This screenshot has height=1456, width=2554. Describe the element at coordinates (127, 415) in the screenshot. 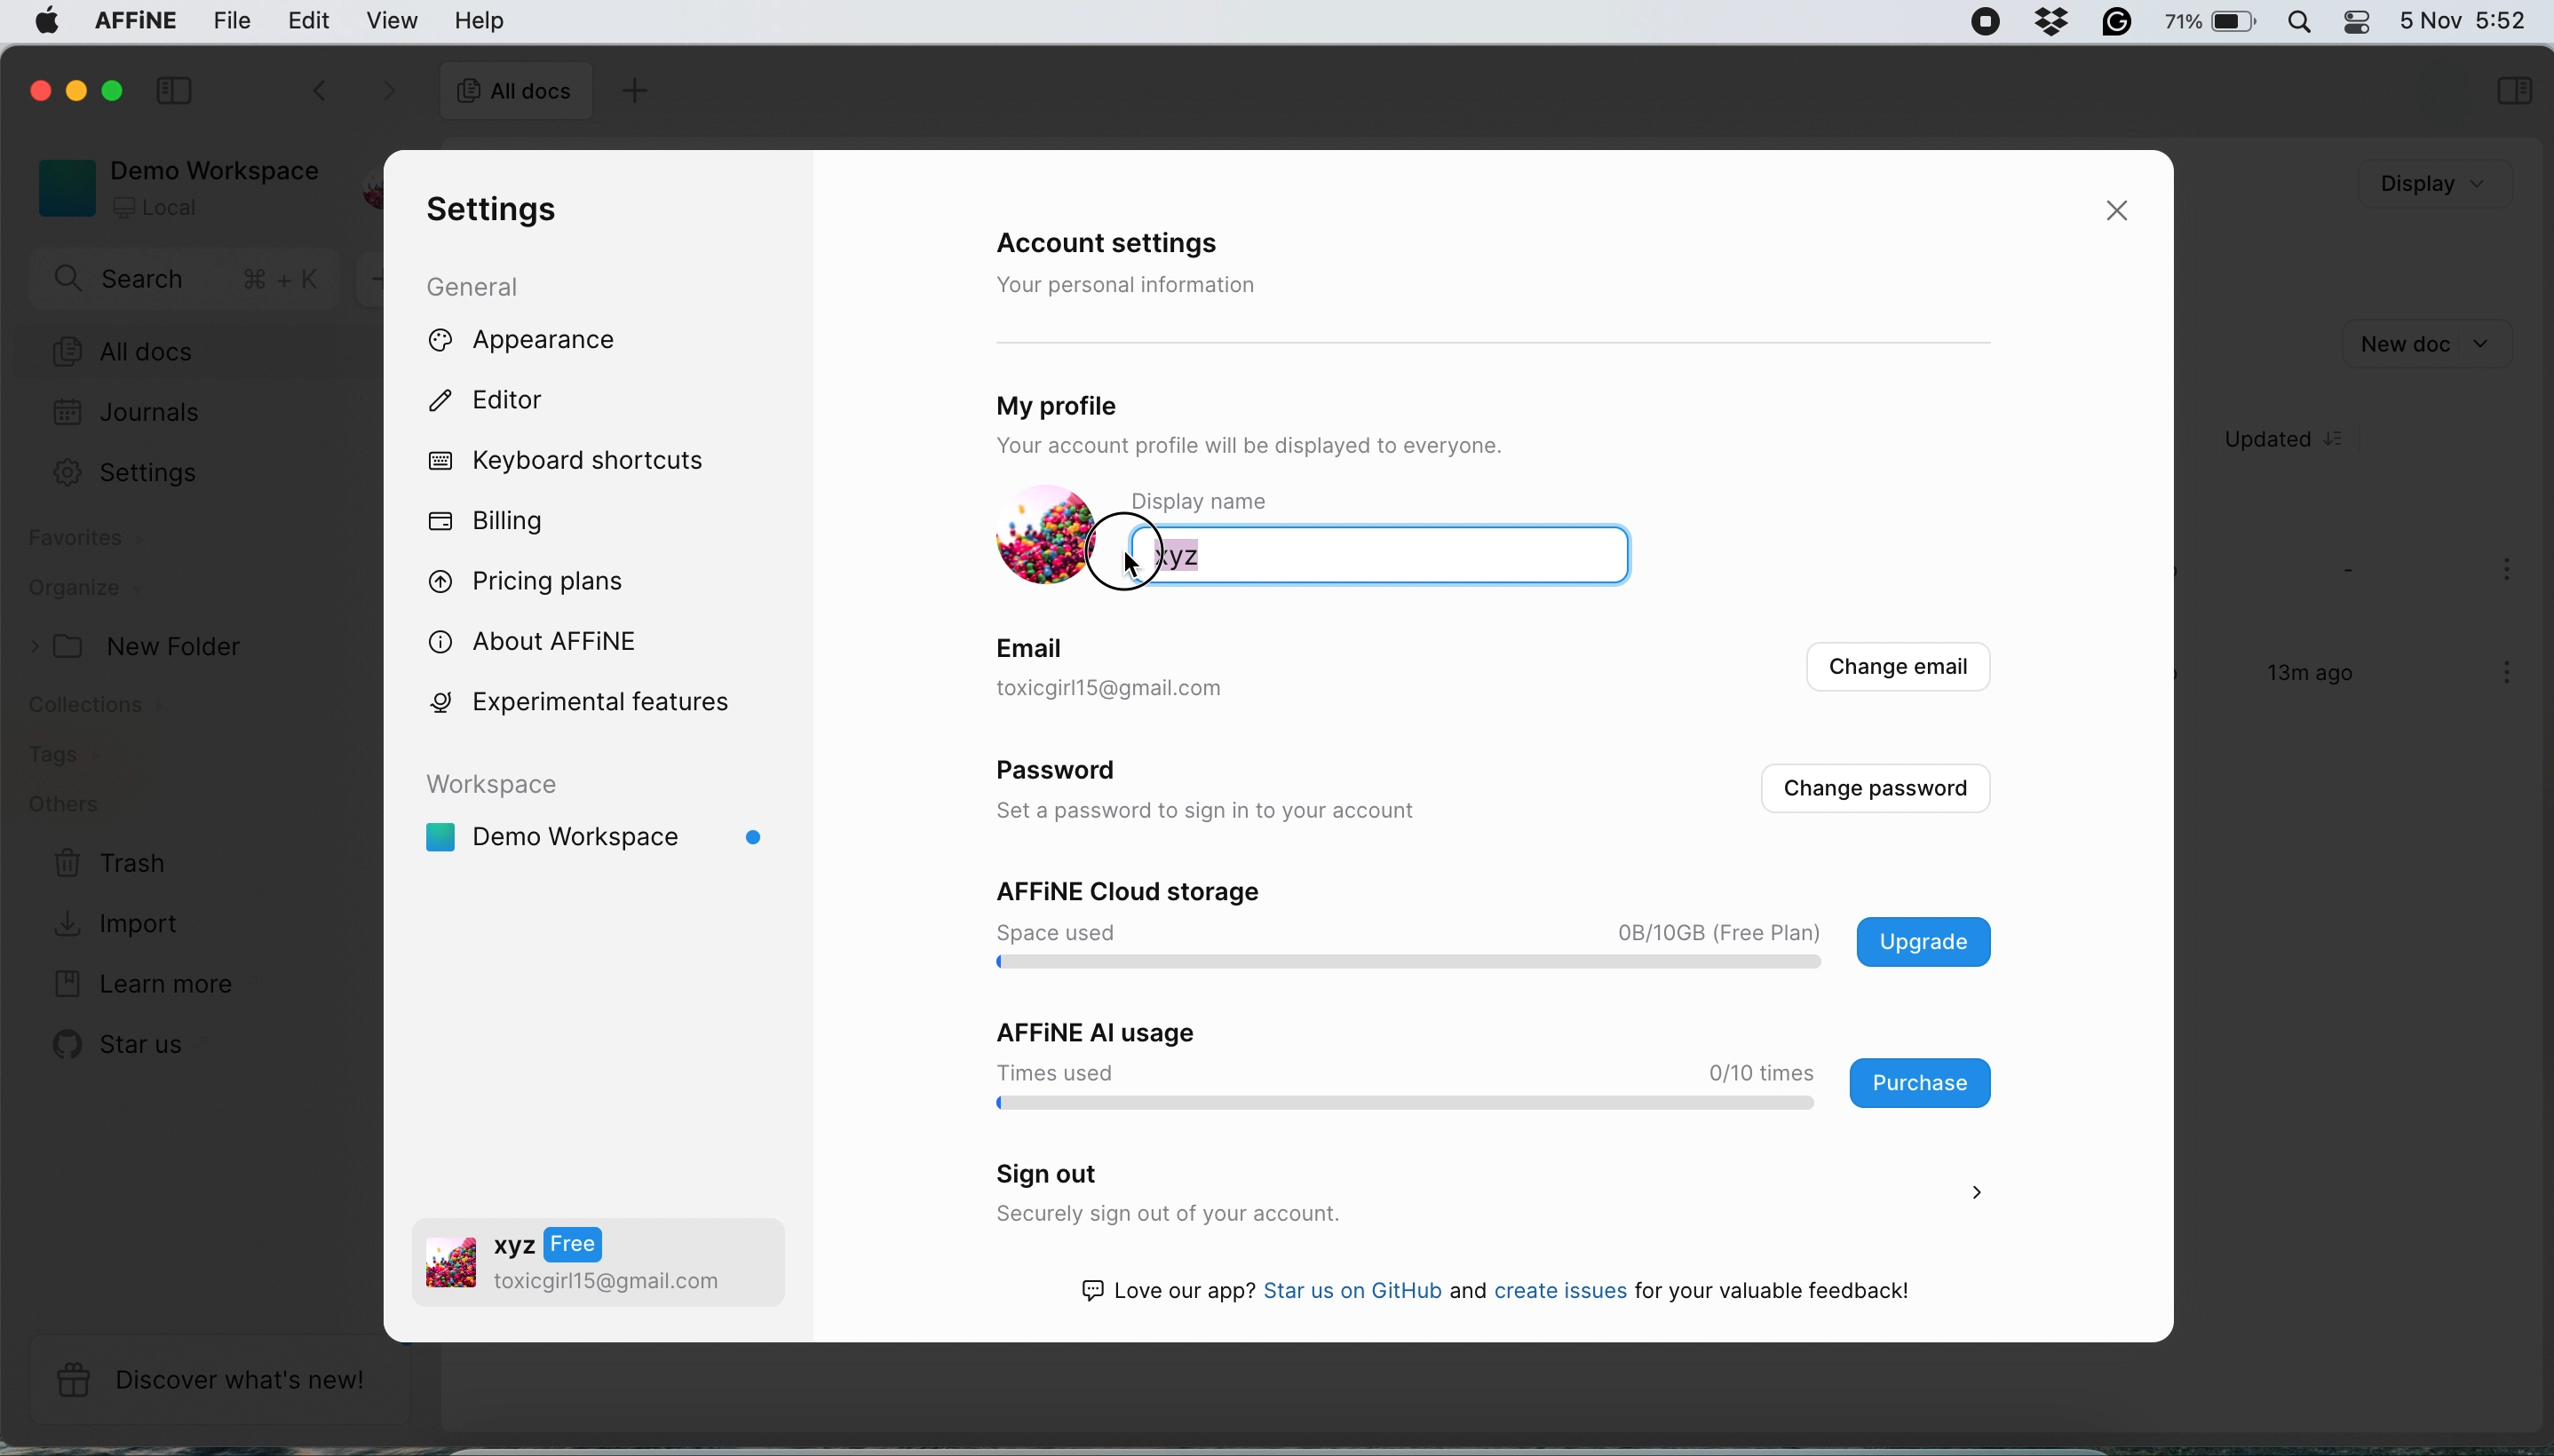

I see `journals` at that location.